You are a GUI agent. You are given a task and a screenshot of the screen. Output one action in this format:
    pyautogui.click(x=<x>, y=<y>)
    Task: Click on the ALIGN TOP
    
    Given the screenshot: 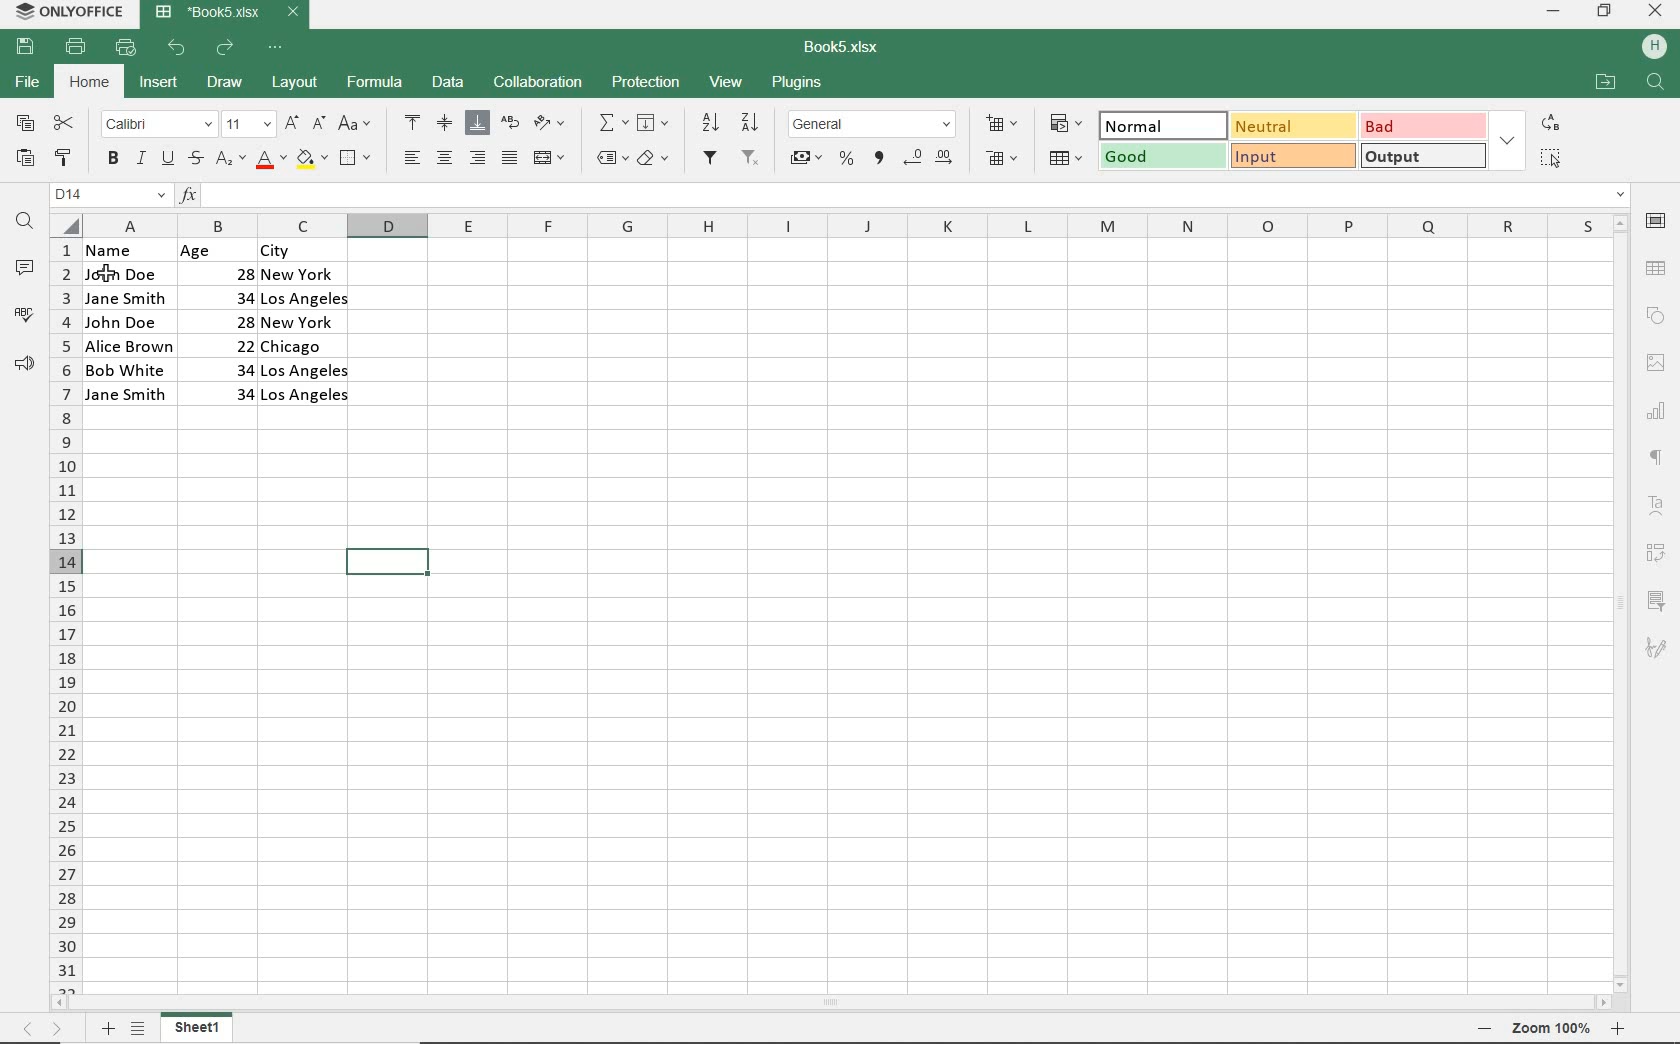 What is the action you would take?
    pyautogui.click(x=414, y=122)
    